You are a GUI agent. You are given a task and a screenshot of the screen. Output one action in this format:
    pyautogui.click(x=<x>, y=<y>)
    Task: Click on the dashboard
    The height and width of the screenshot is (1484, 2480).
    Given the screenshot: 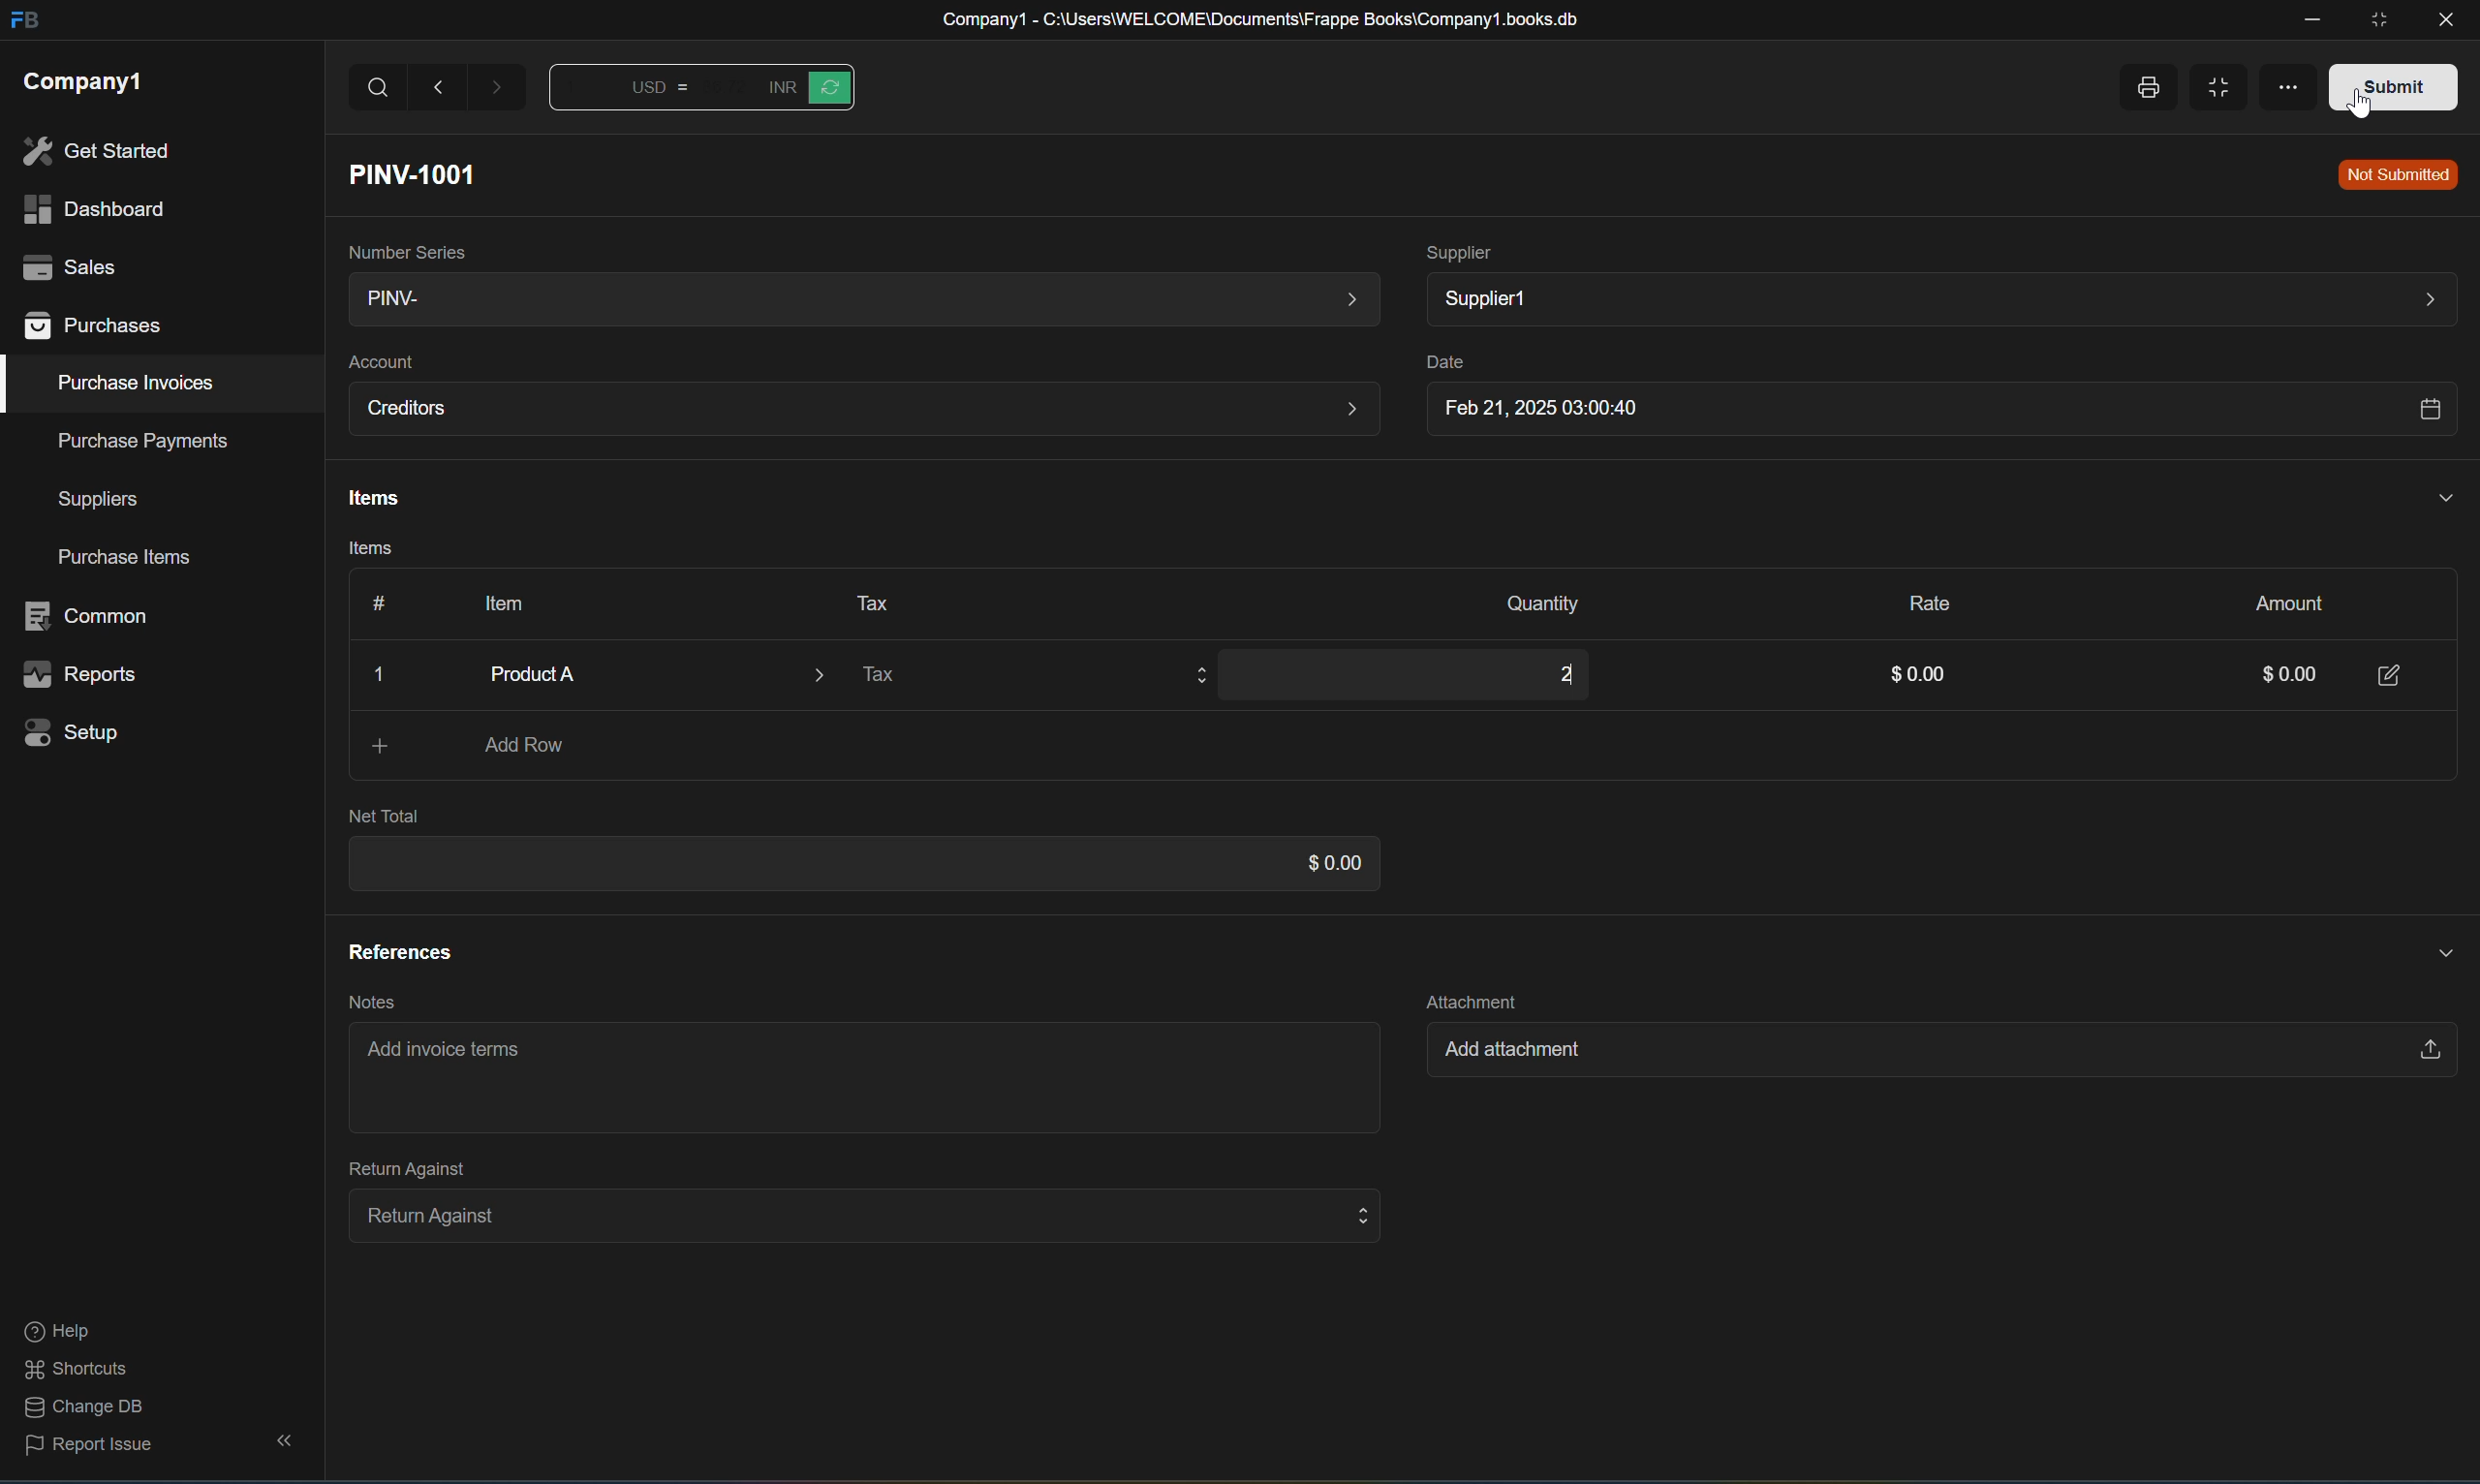 What is the action you would take?
    pyautogui.click(x=91, y=210)
    